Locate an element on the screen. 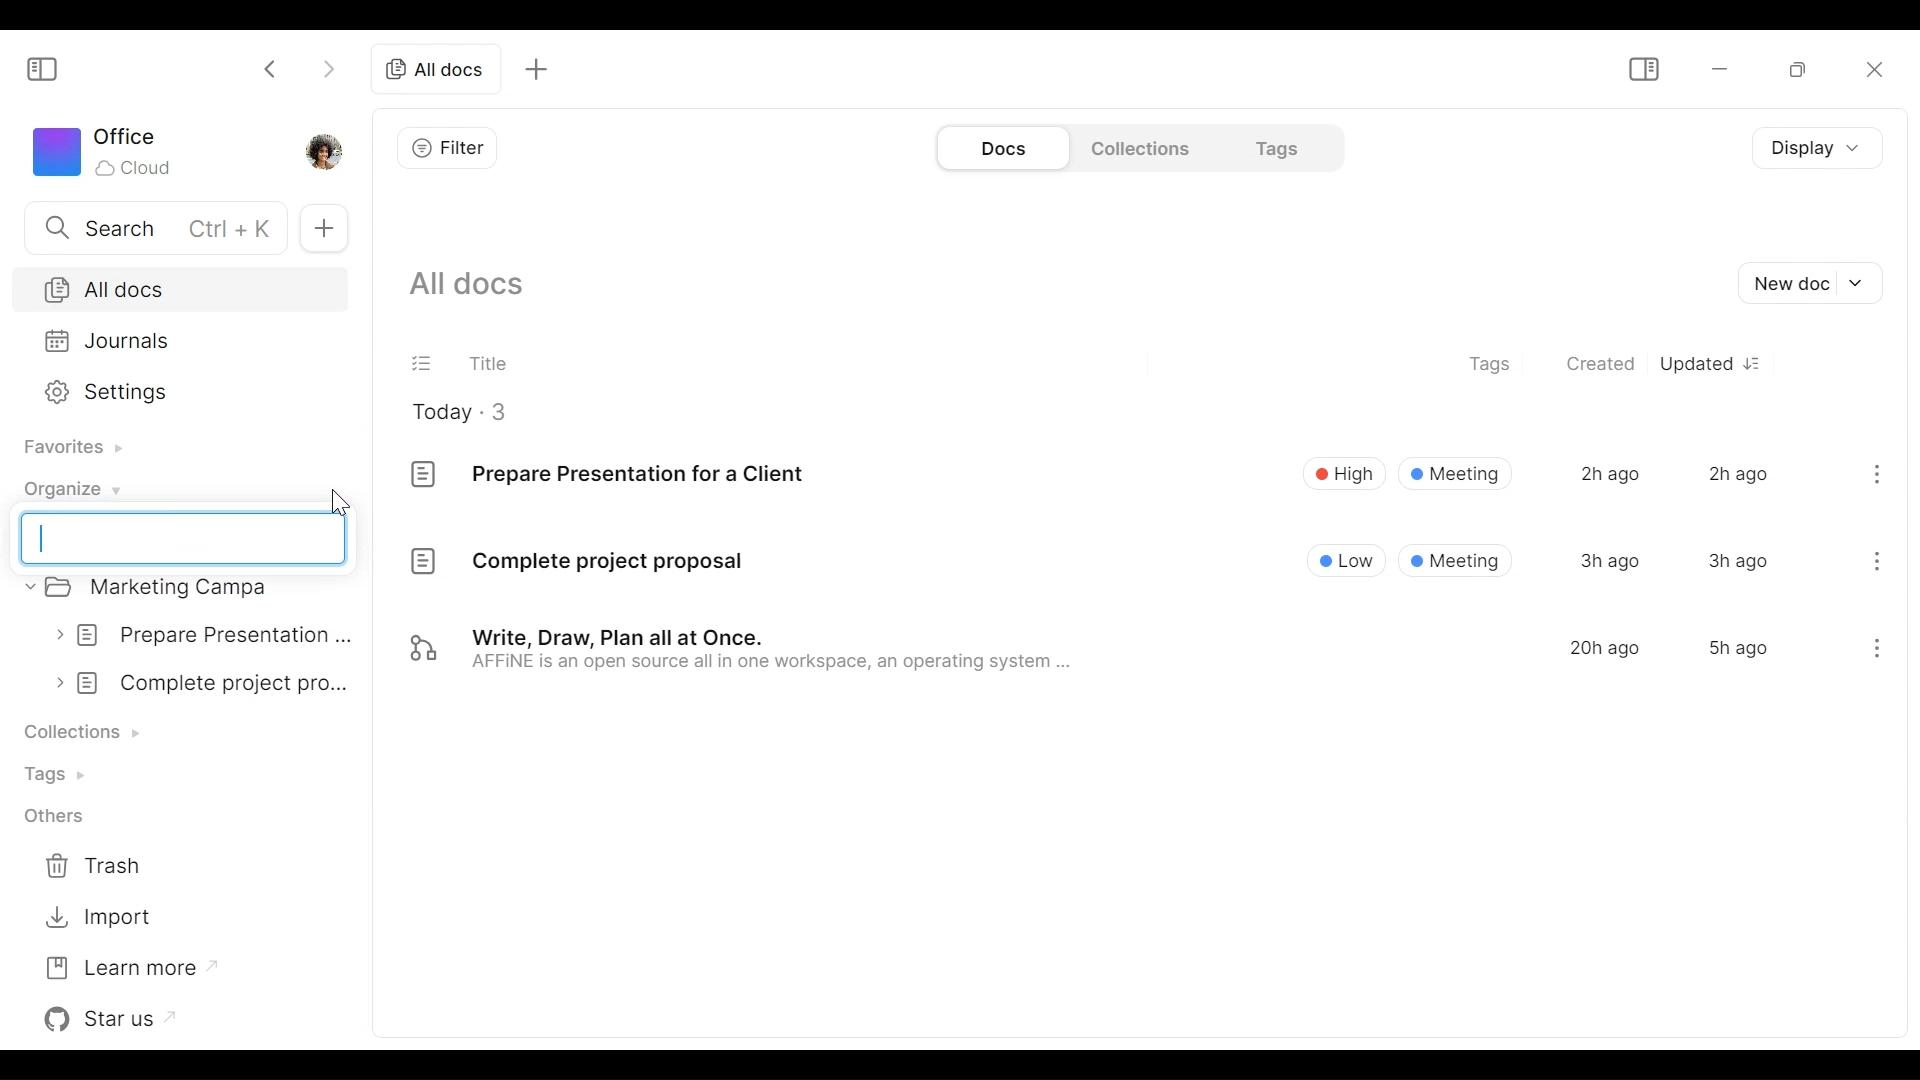 This screenshot has width=1920, height=1080. Journals is located at coordinates (175, 340).